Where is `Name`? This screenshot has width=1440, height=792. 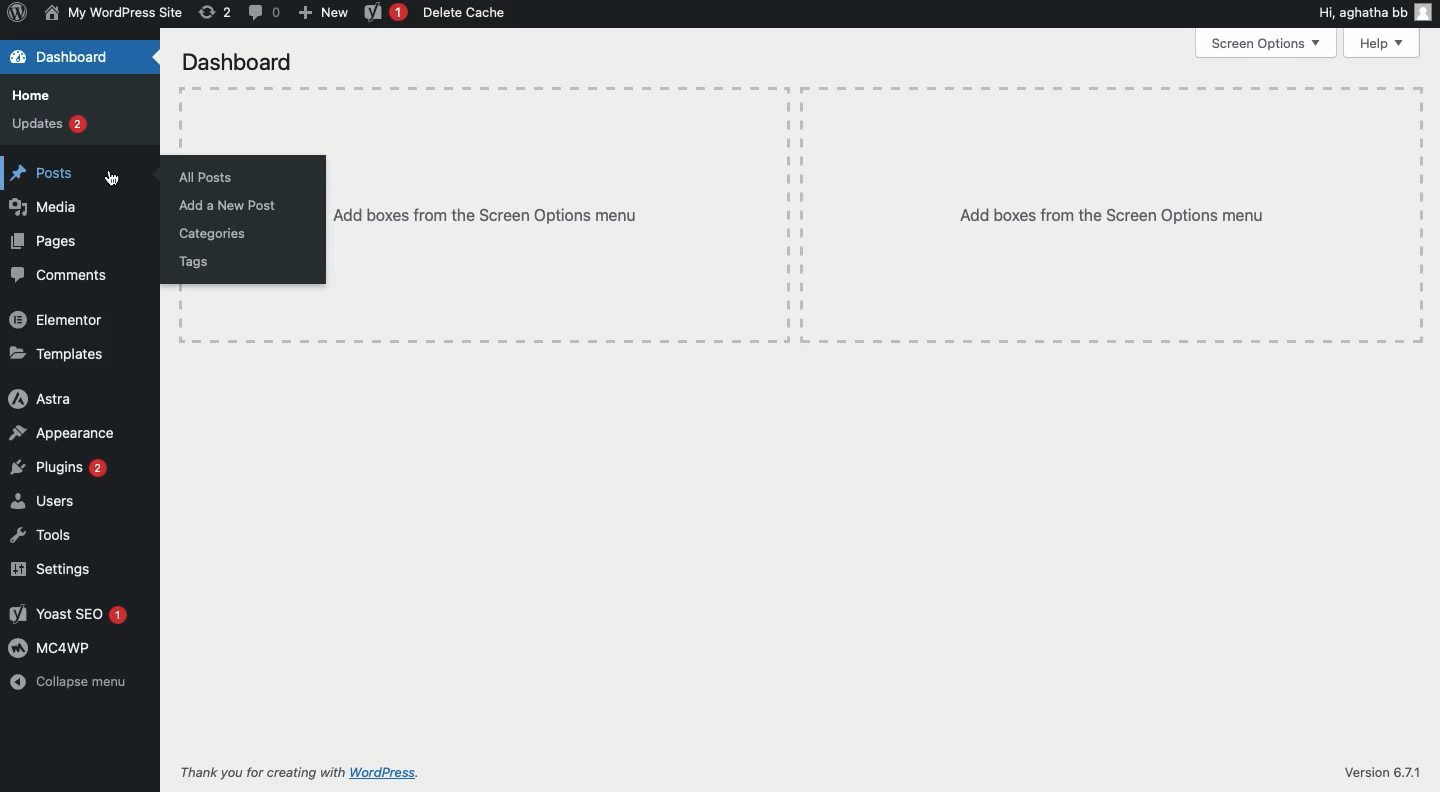
Name is located at coordinates (116, 14).